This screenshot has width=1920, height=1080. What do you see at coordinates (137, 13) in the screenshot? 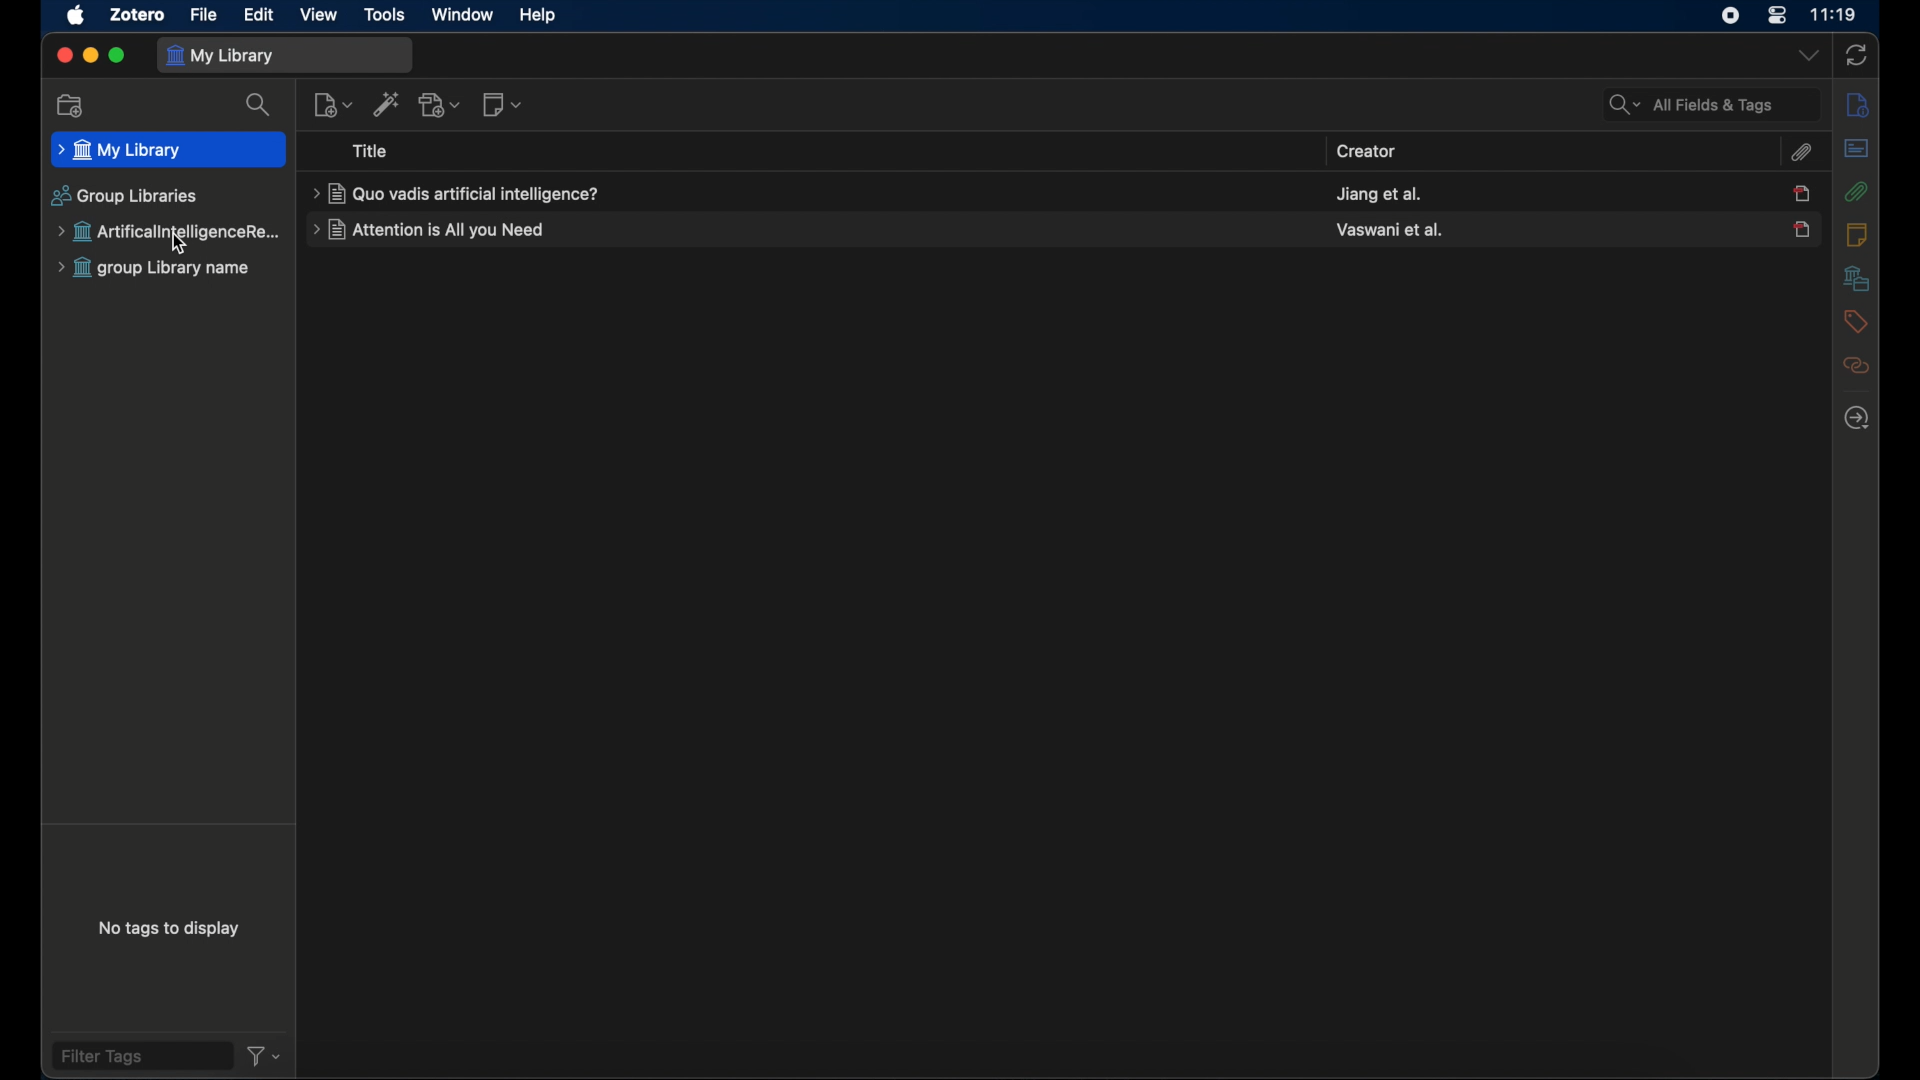
I see `zotero` at bounding box center [137, 13].